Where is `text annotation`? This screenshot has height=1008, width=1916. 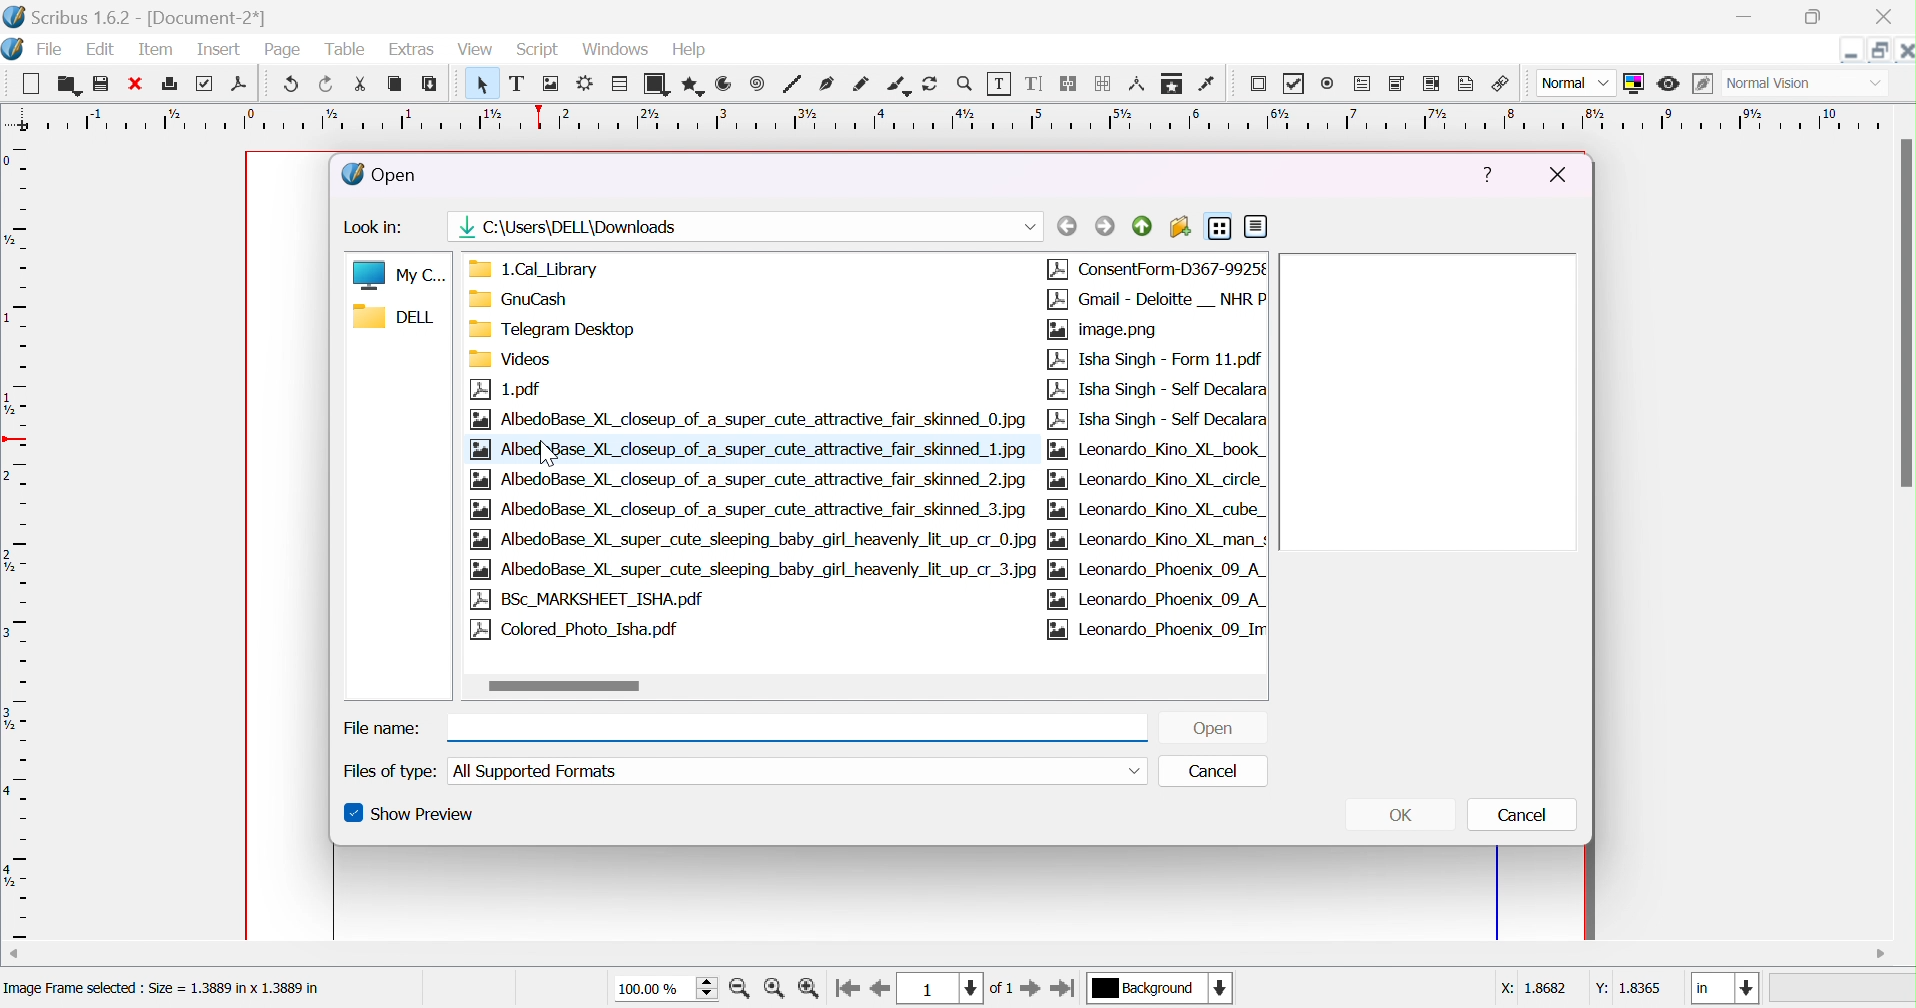 text annotation is located at coordinates (1467, 81).